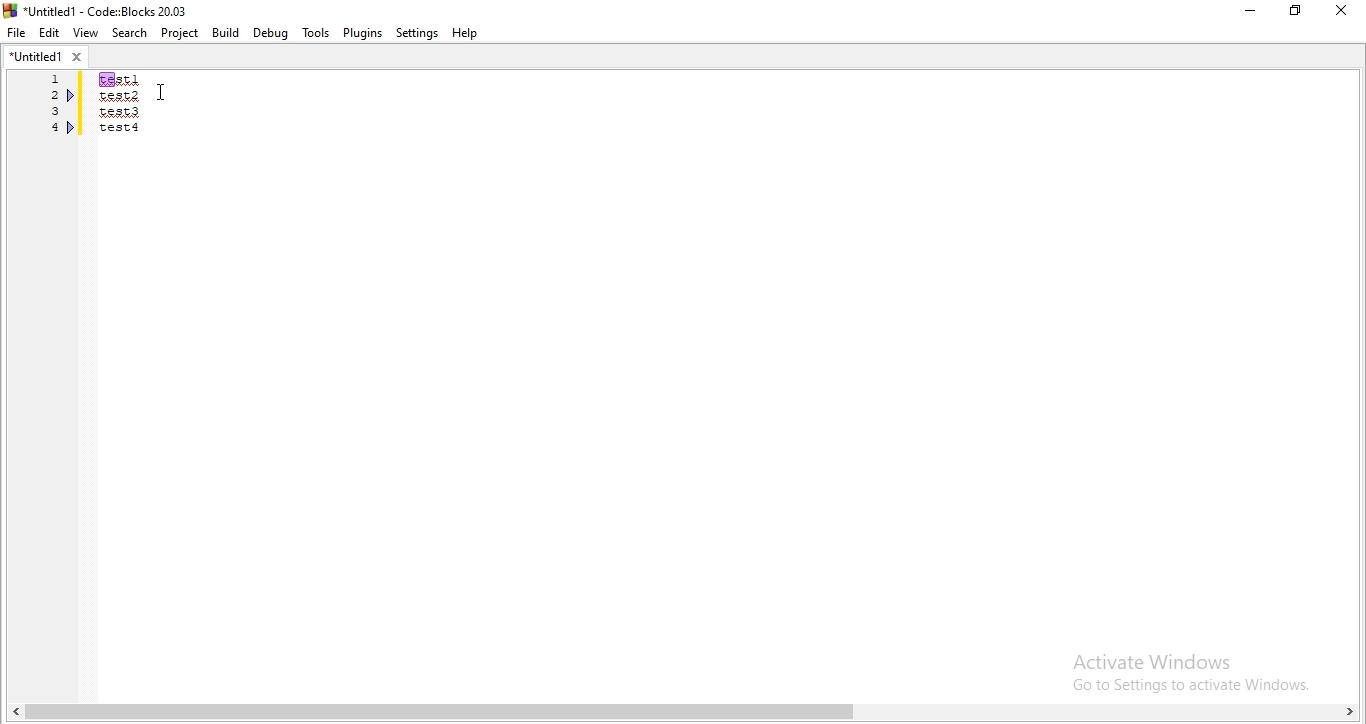 This screenshot has width=1366, height=724. I want to click on Settings , so click(419, 33).